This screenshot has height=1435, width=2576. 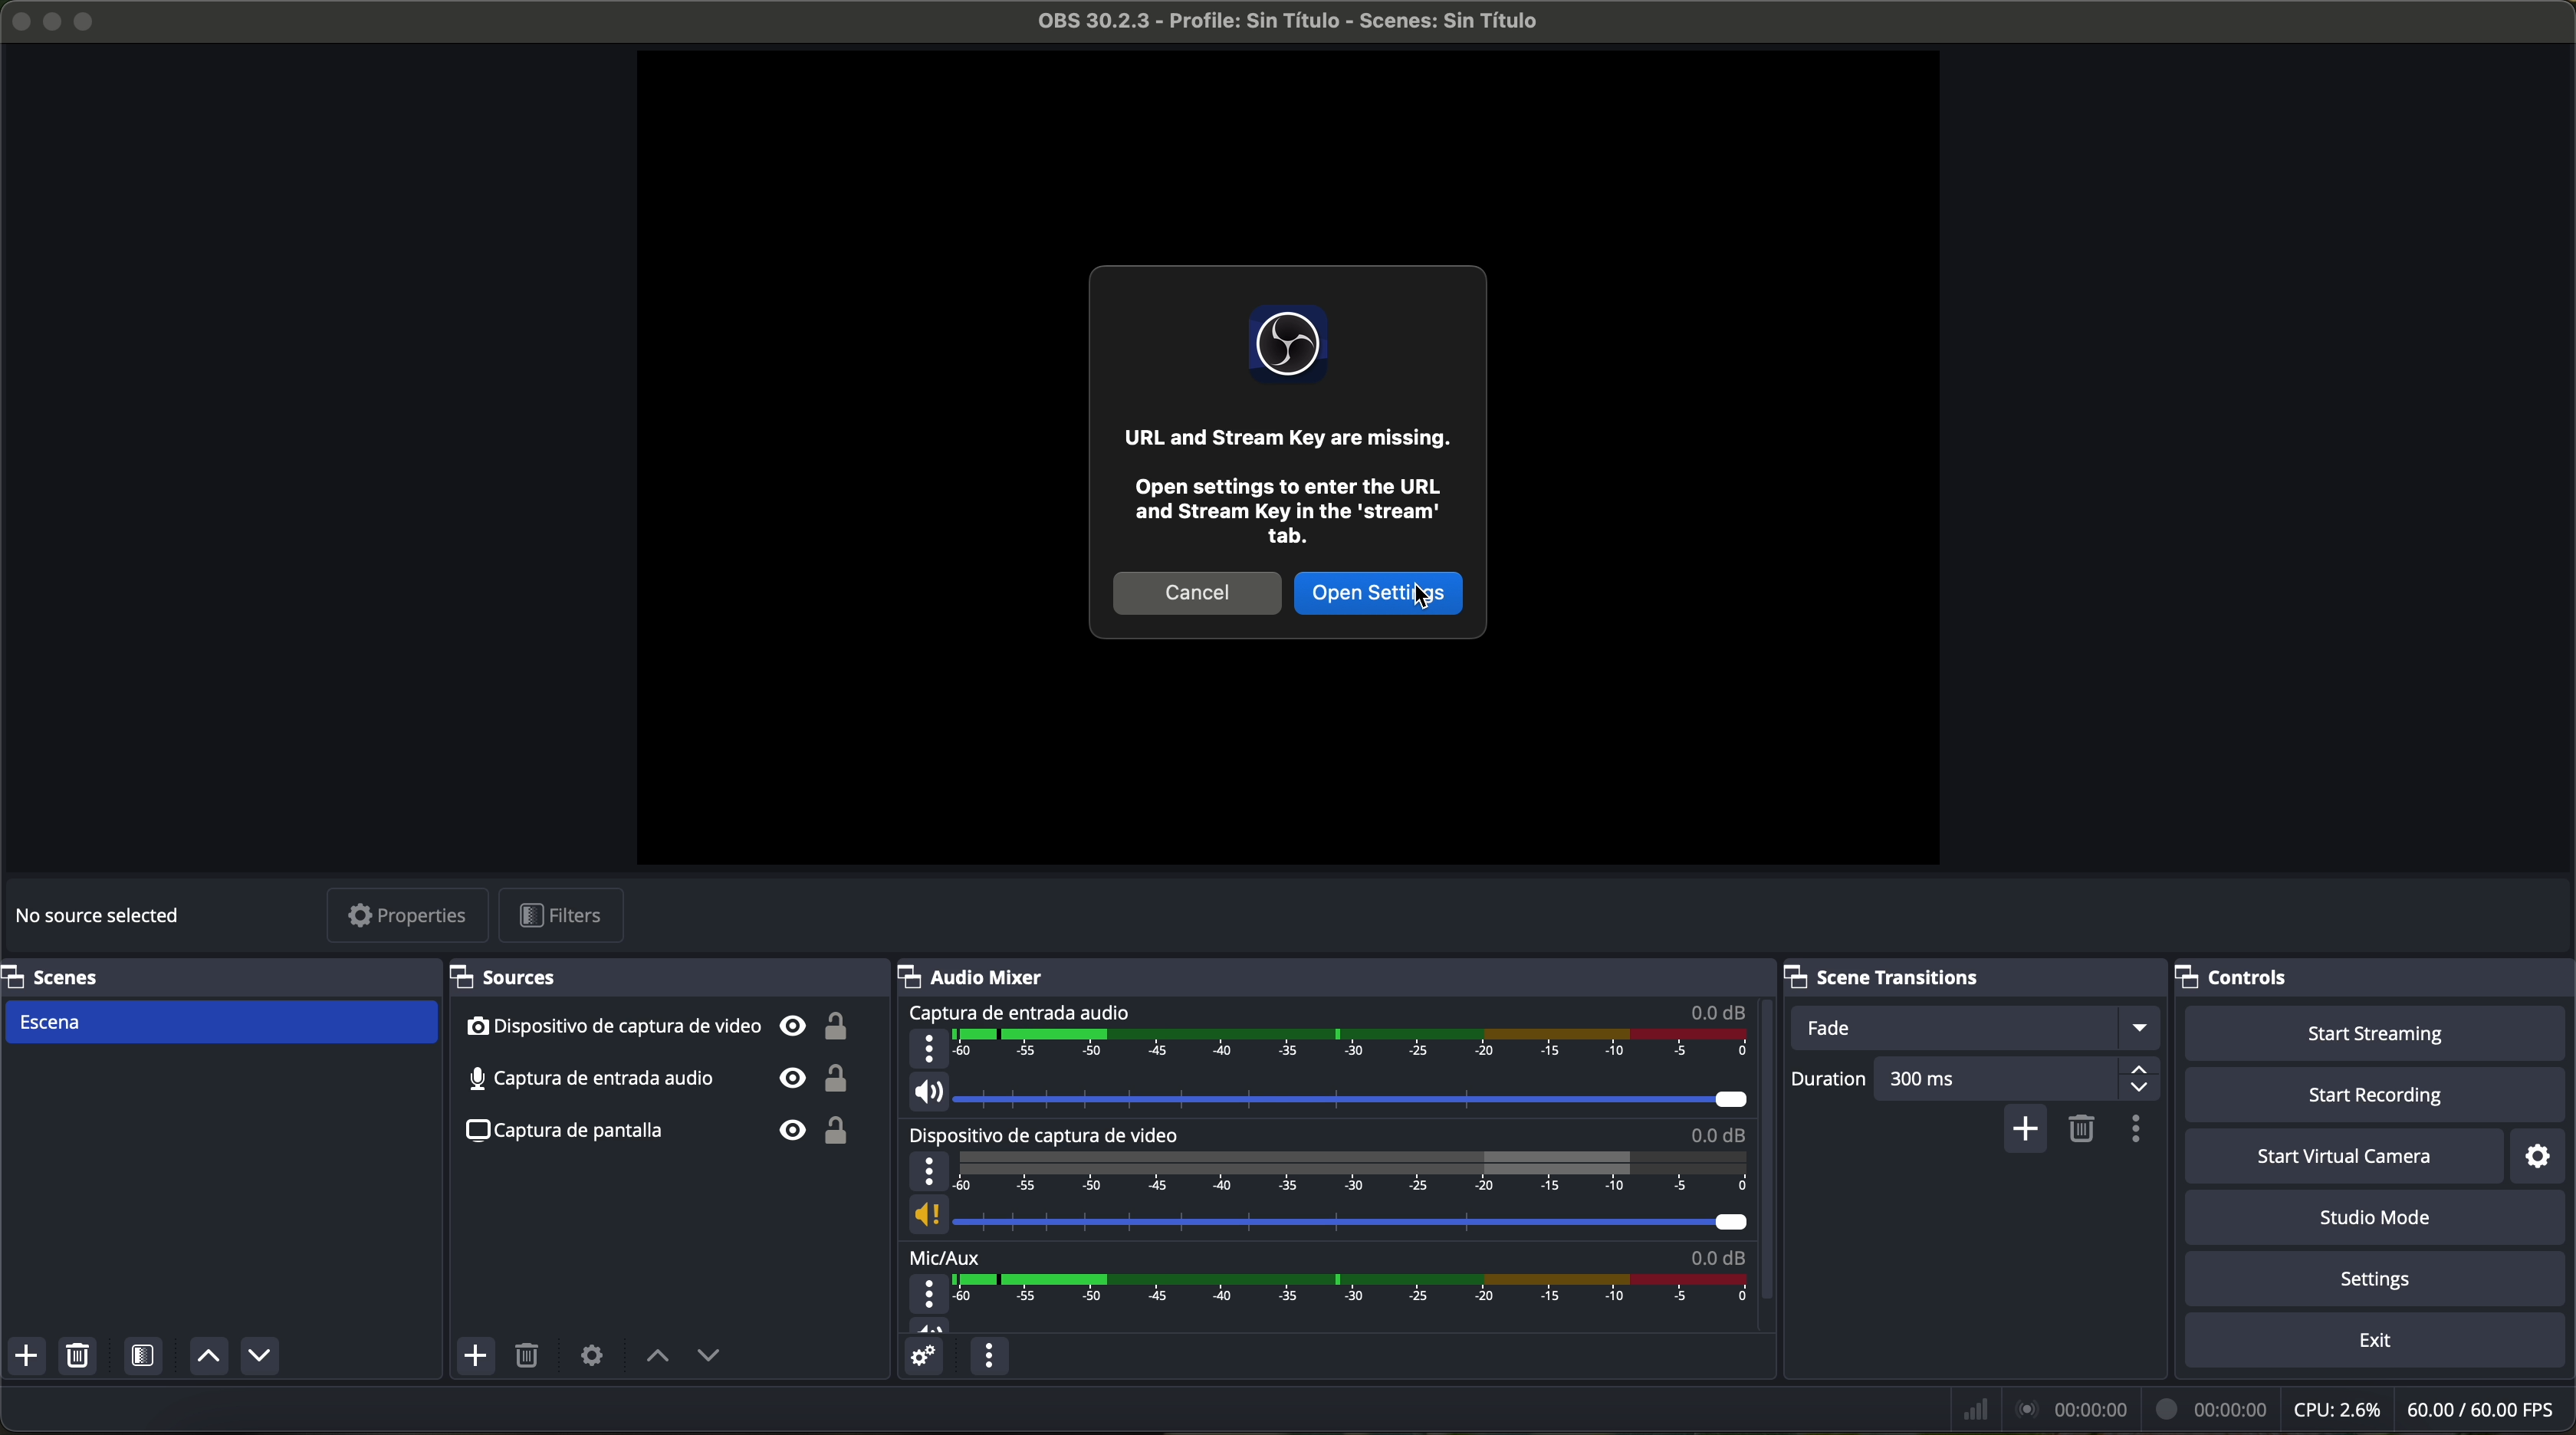 I want to click on OBS Studio icon, so click(x=1289, y=343).